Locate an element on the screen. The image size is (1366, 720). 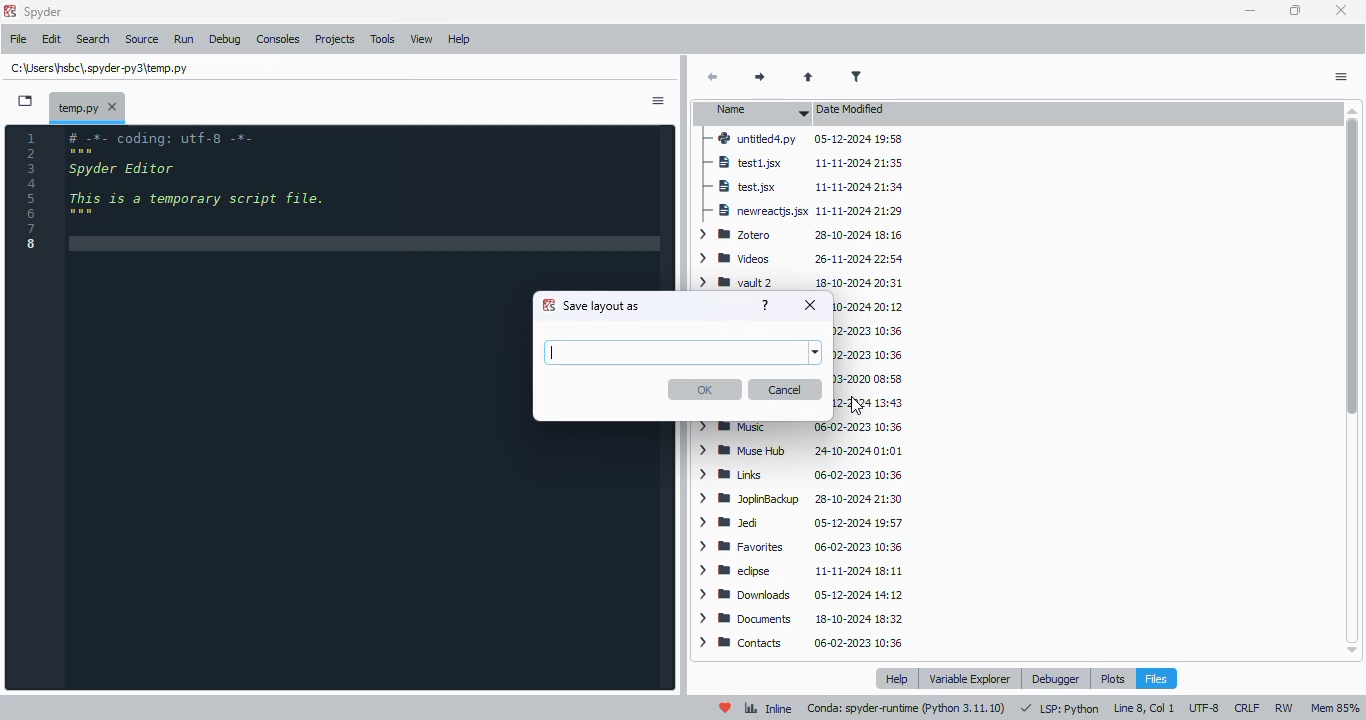
close is located at coordinates (1342, 9).